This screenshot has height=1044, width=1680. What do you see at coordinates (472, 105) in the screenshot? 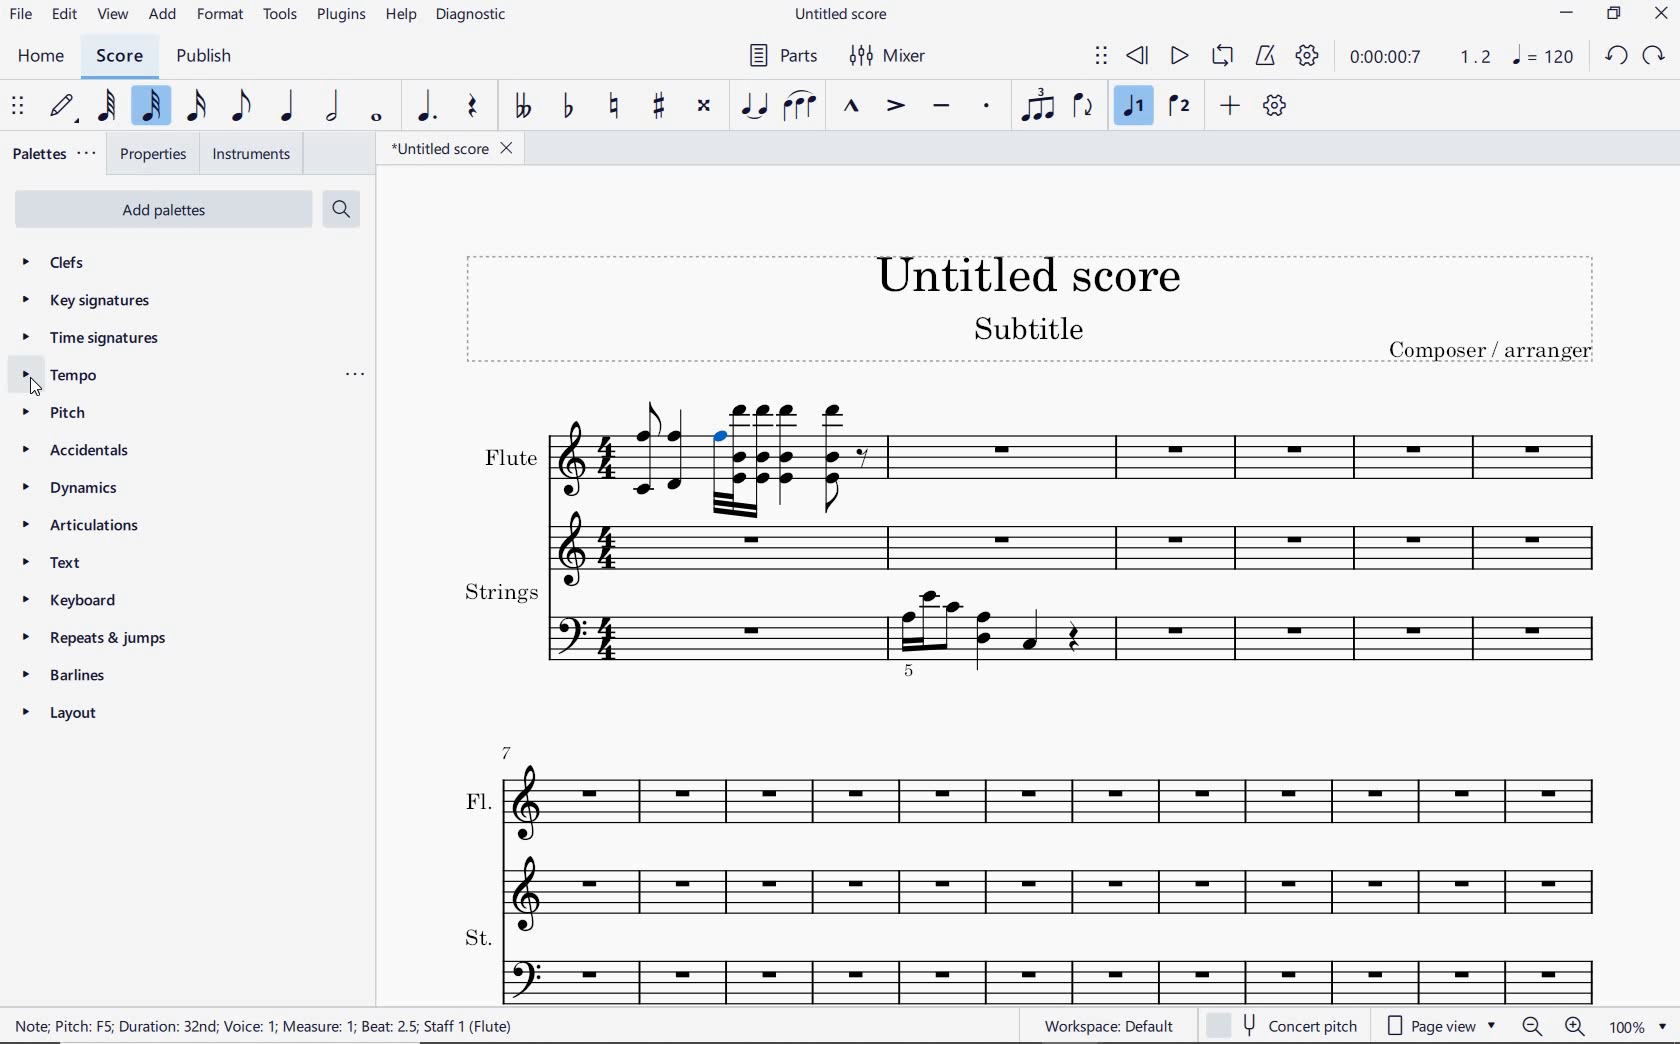
I see `REST` at bounding box center [472, 105].